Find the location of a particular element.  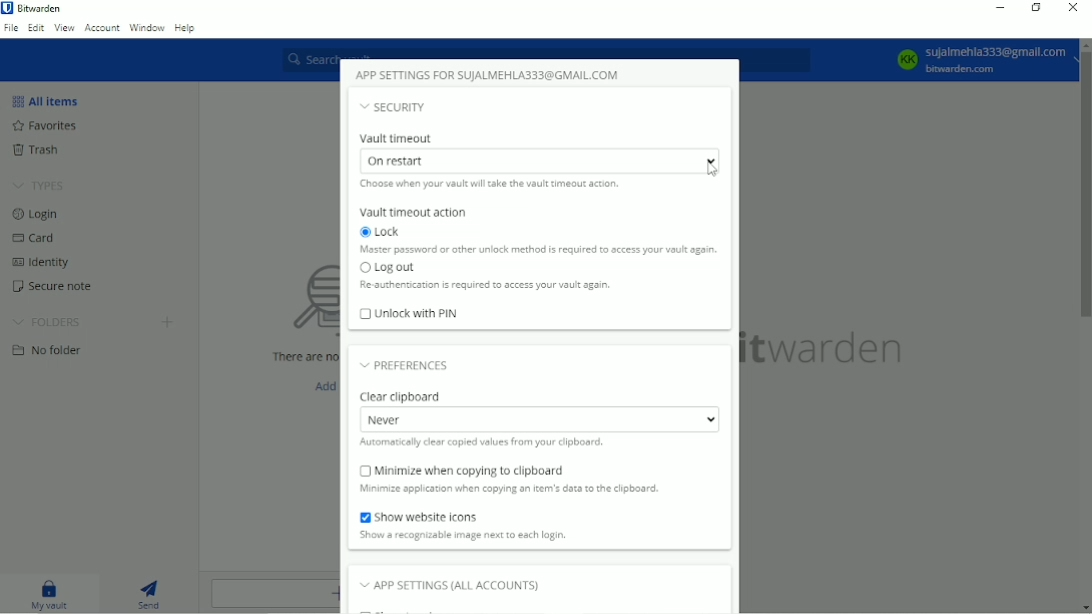

computer icon is located at coordinates (293, 301).